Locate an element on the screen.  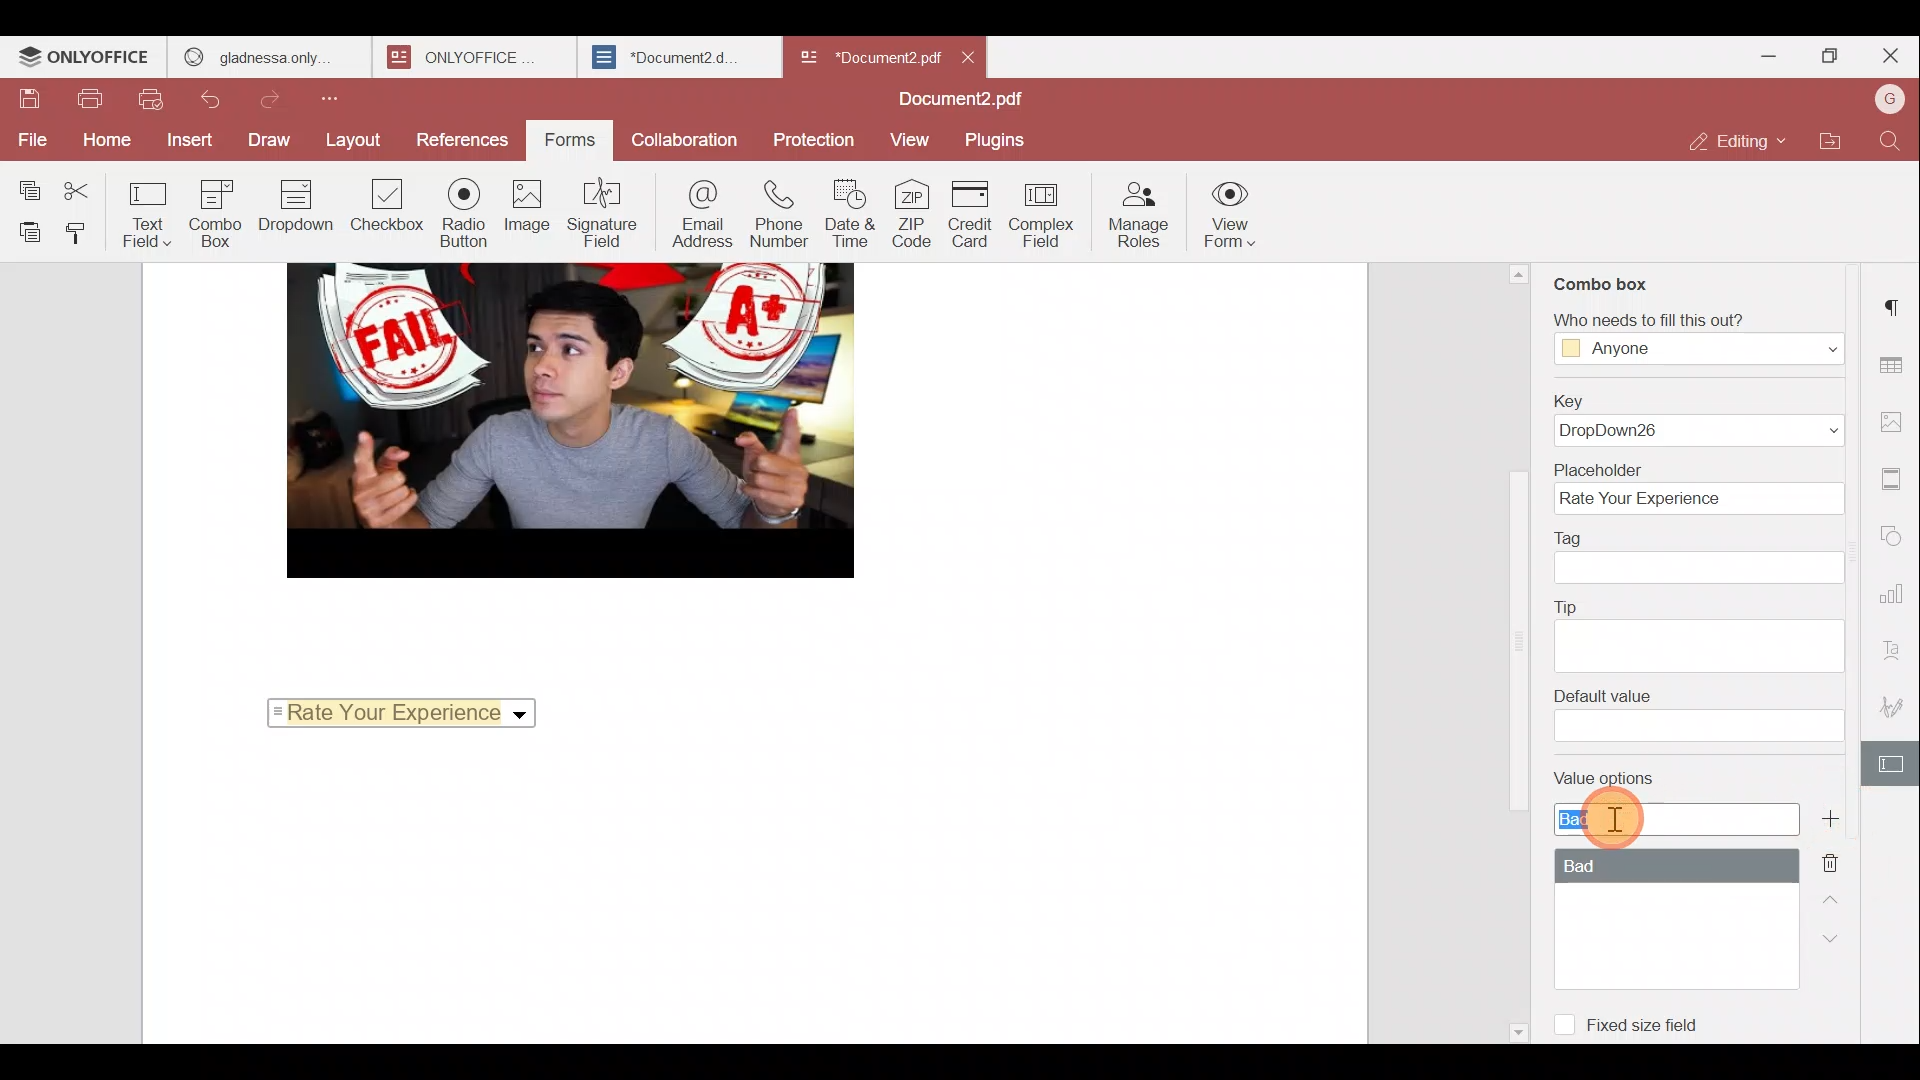
Redo is located at coordinates (280, 100).